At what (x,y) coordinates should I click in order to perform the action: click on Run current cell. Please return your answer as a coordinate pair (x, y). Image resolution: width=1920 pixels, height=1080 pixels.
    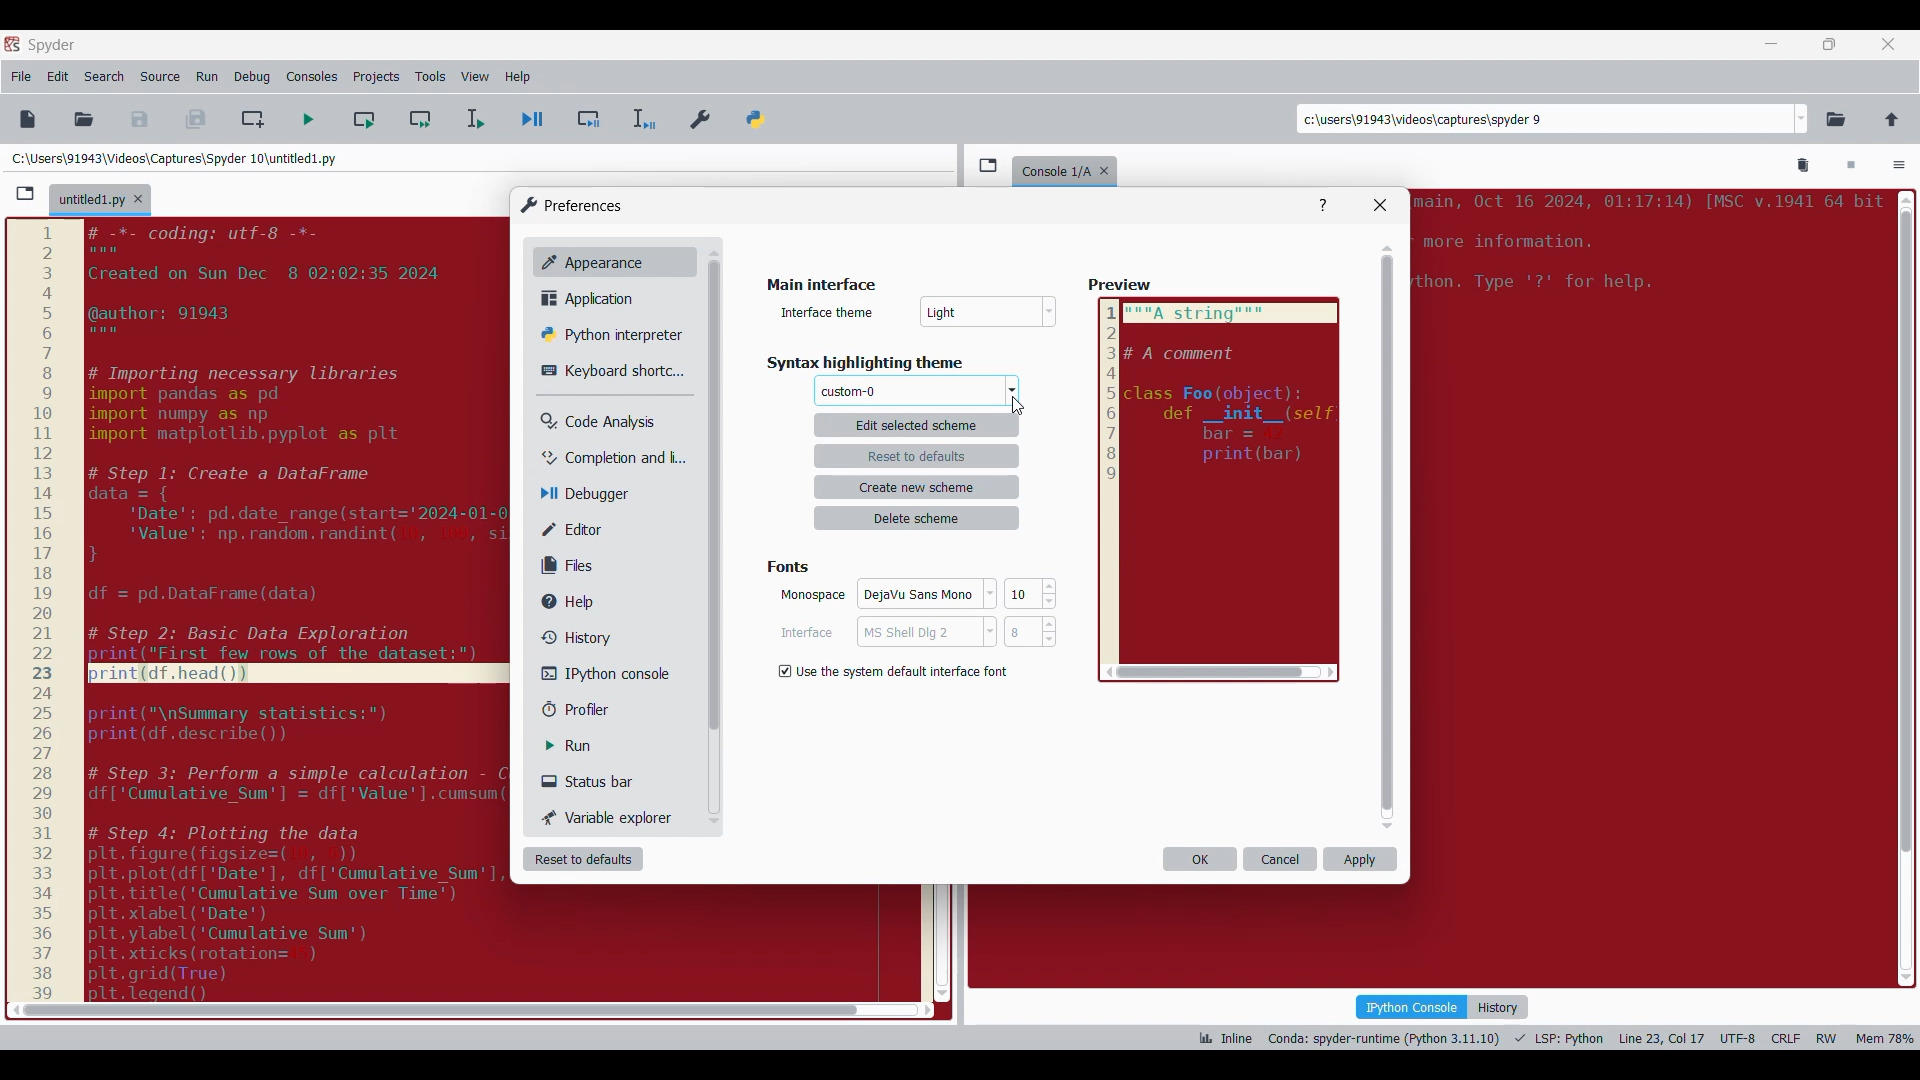
    Looking at the image, I should click on (364, 119).